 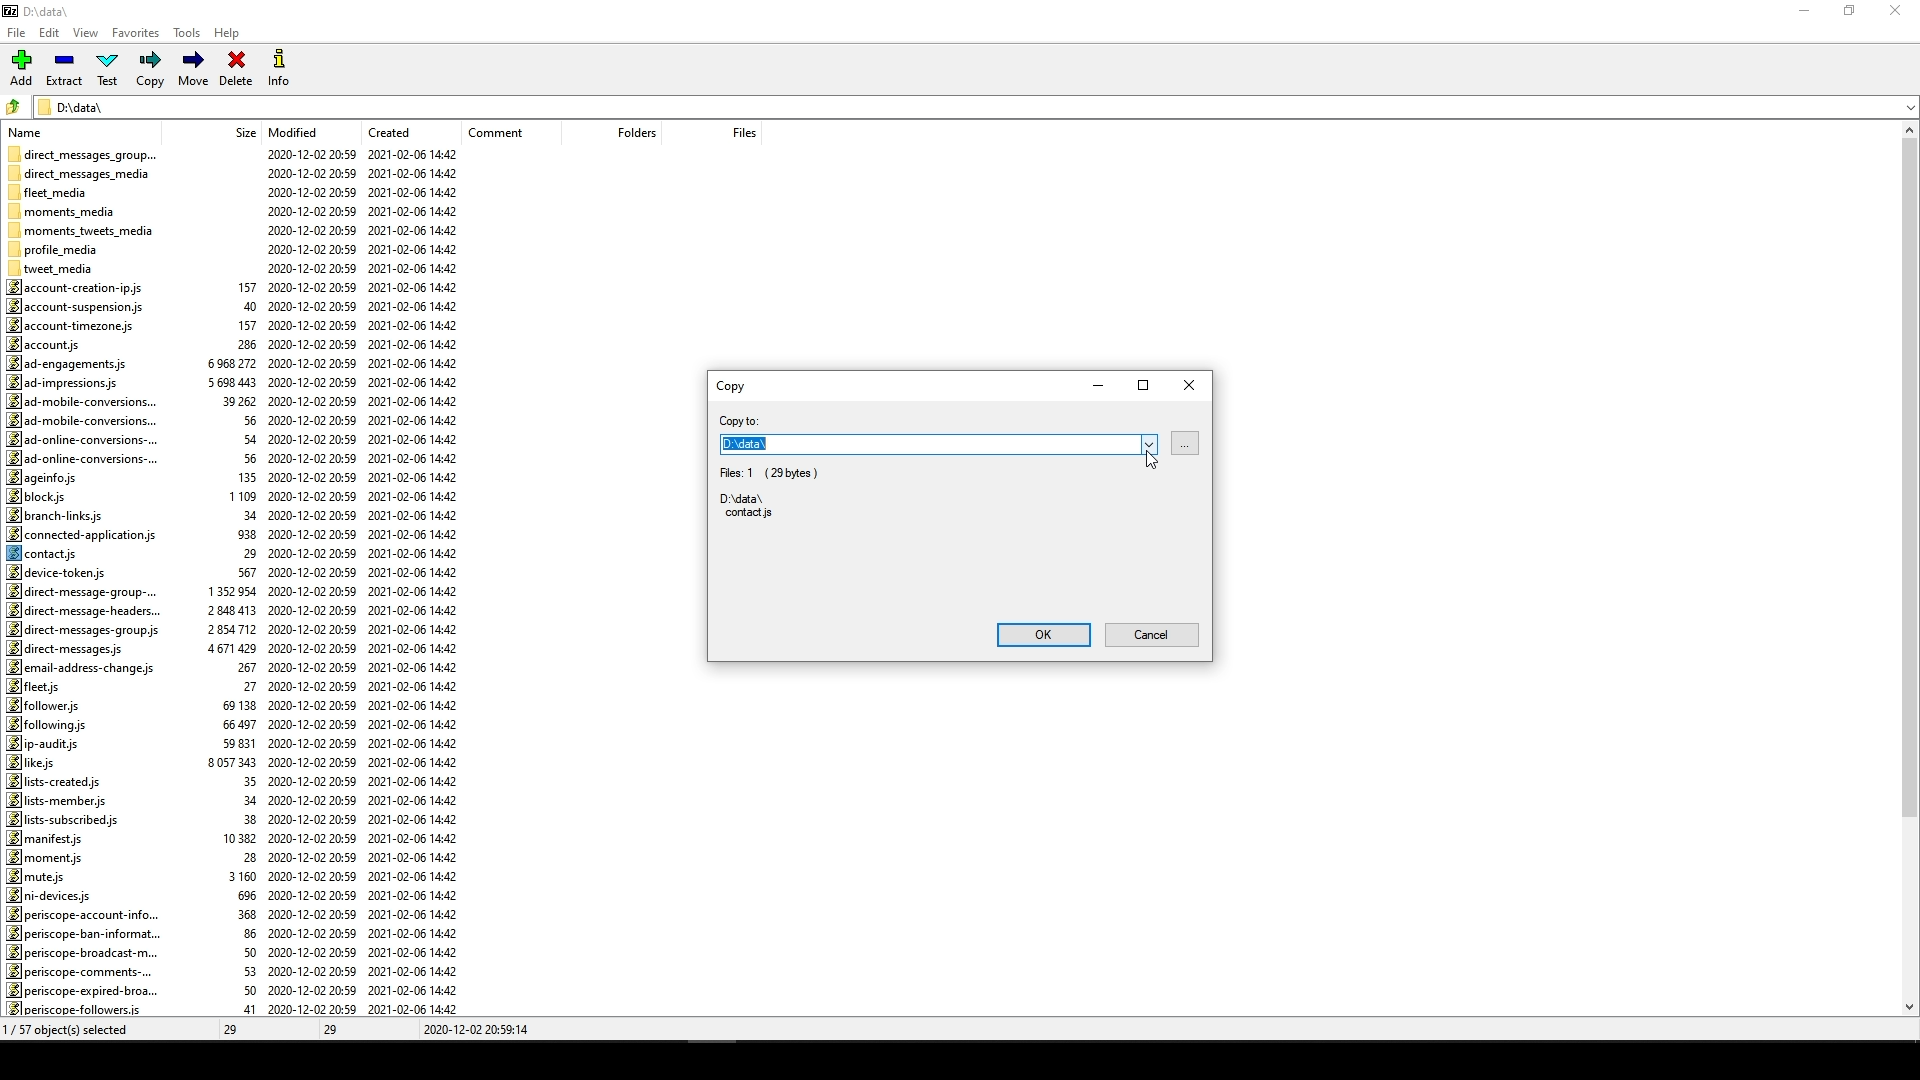 I want to click on maximize, so click(x=1143, y=383).